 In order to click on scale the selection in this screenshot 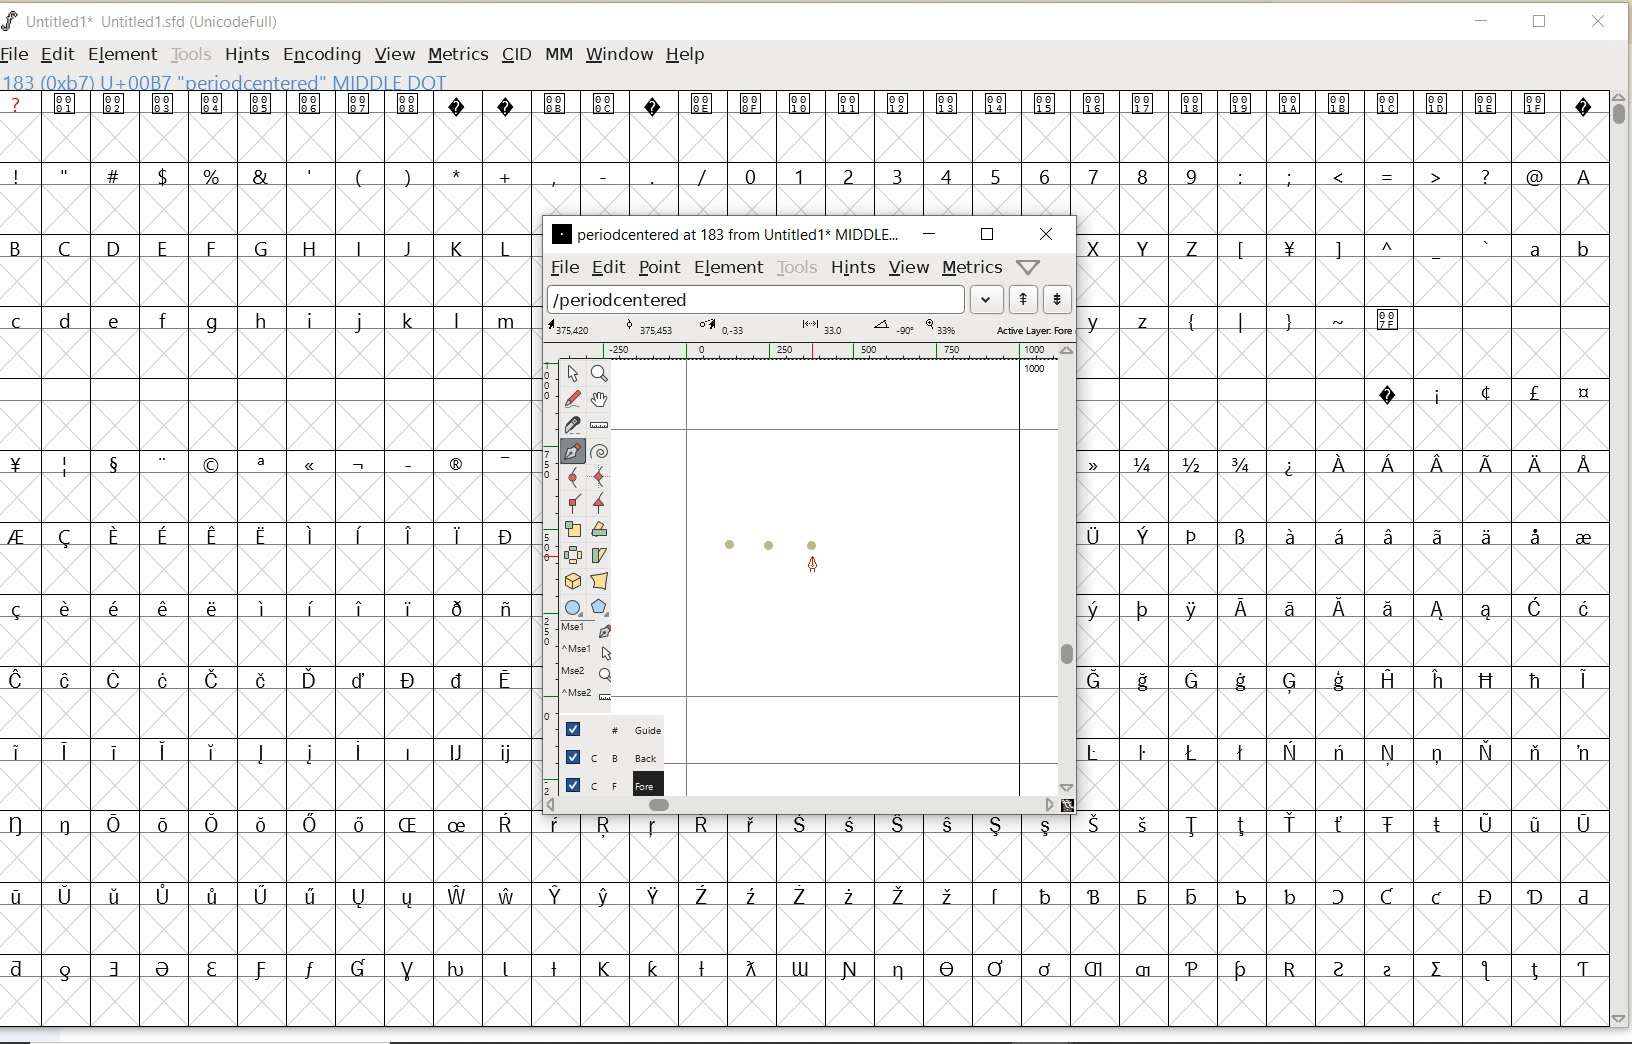, I will do `click(571, 530)`.